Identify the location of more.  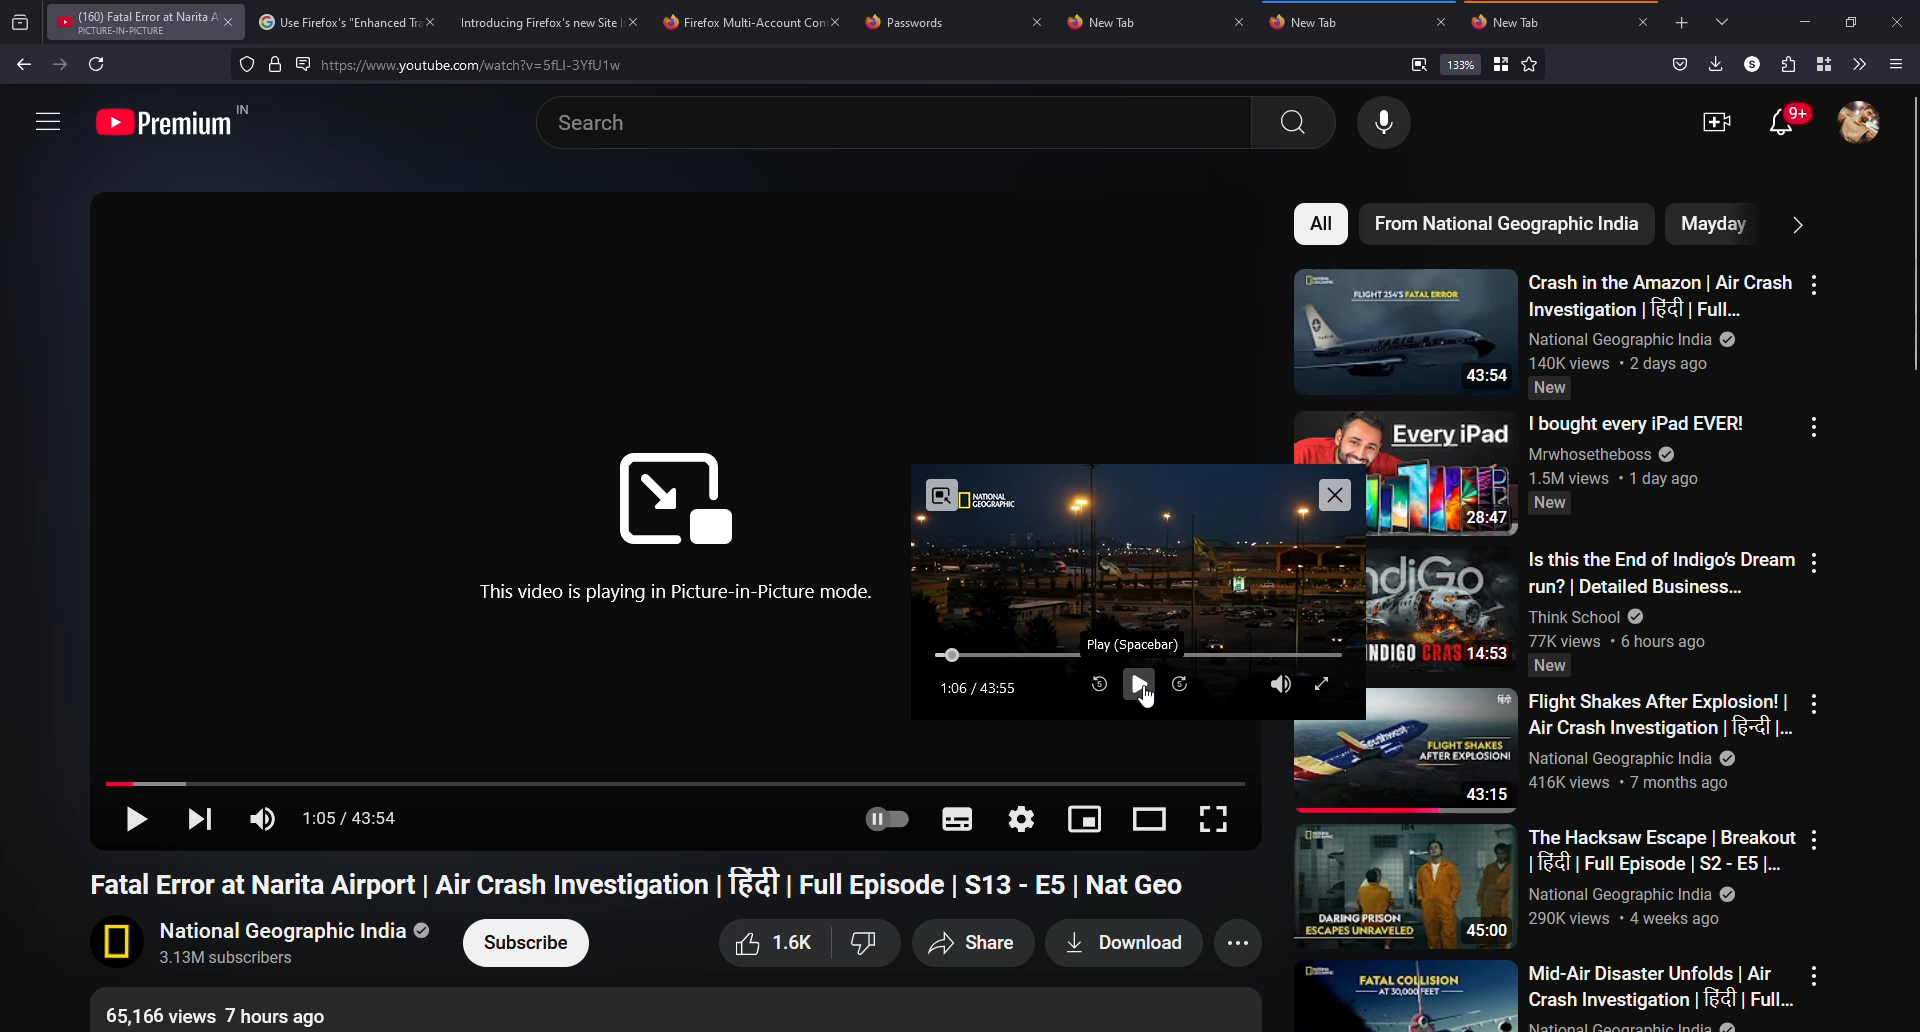
(1795, 223).